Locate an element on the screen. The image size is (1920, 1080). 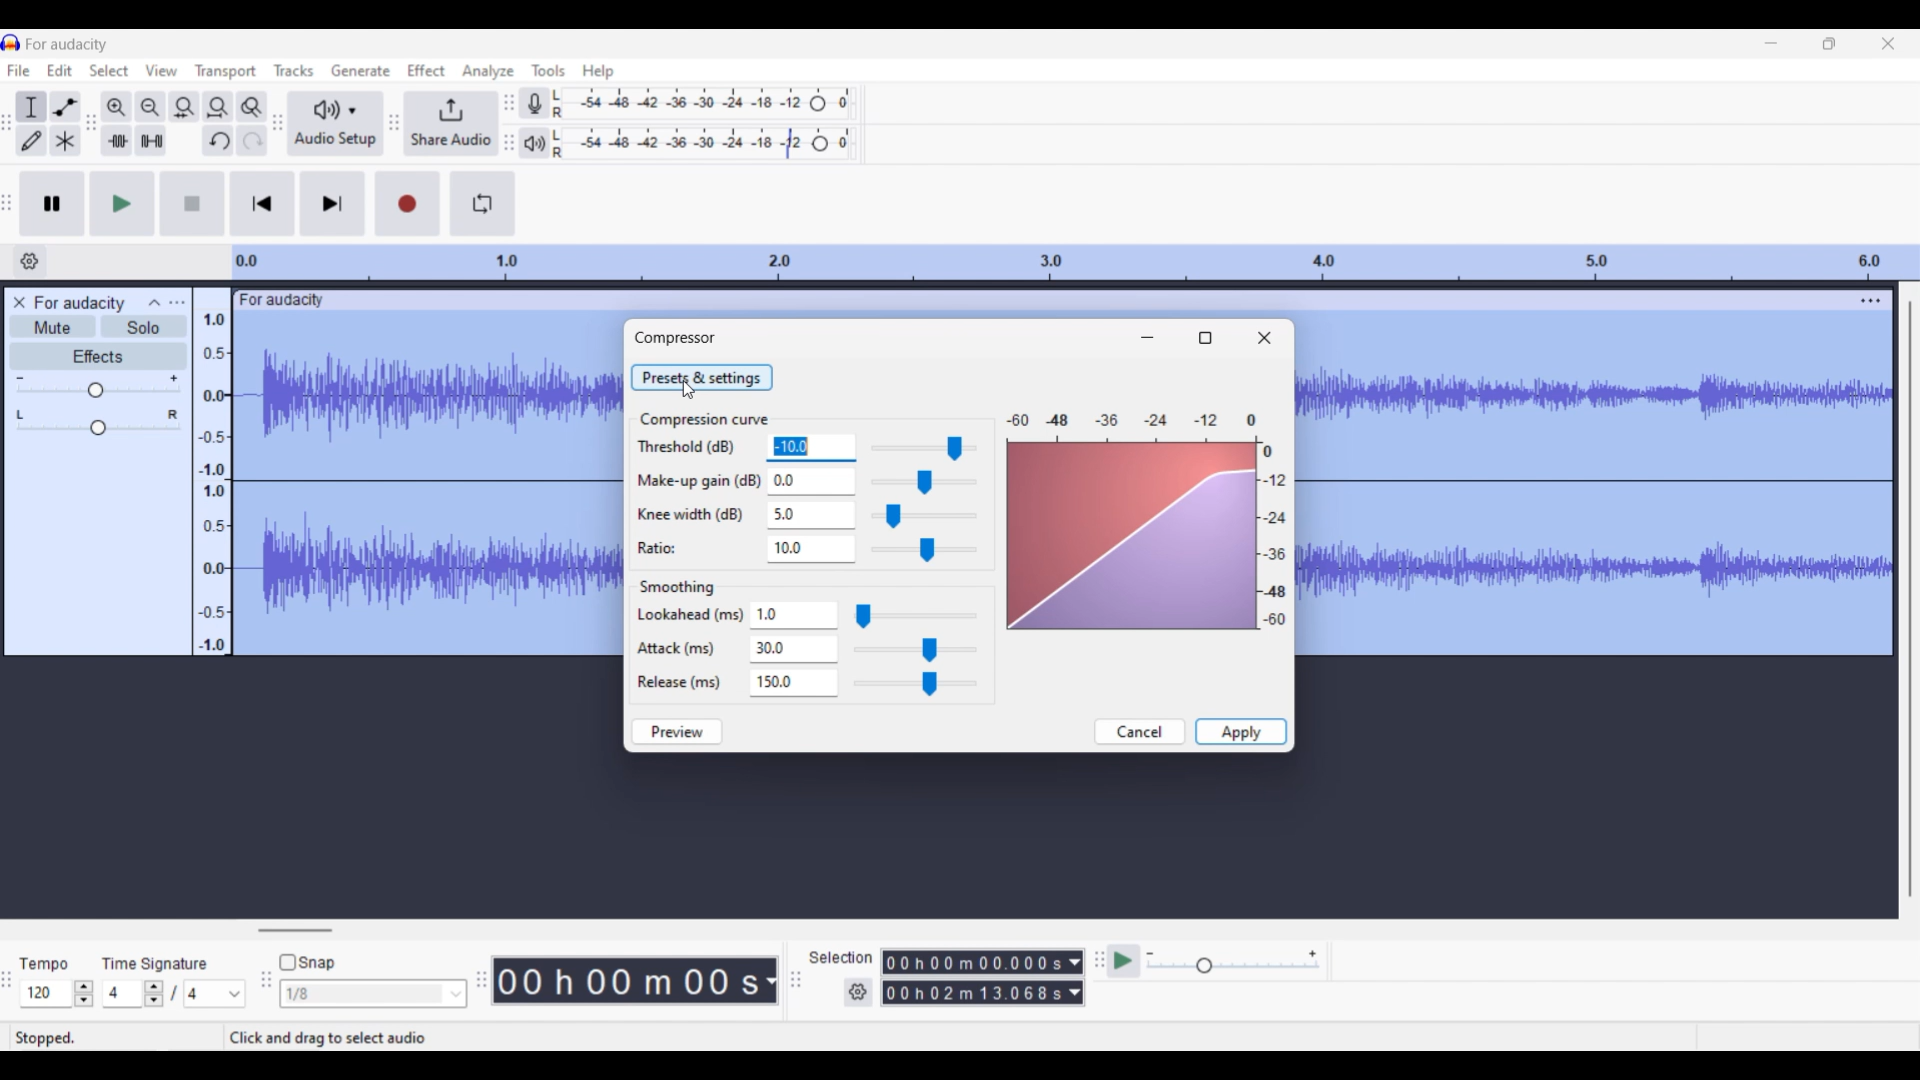
Record/Record new track is located at coordinates (407, 204).